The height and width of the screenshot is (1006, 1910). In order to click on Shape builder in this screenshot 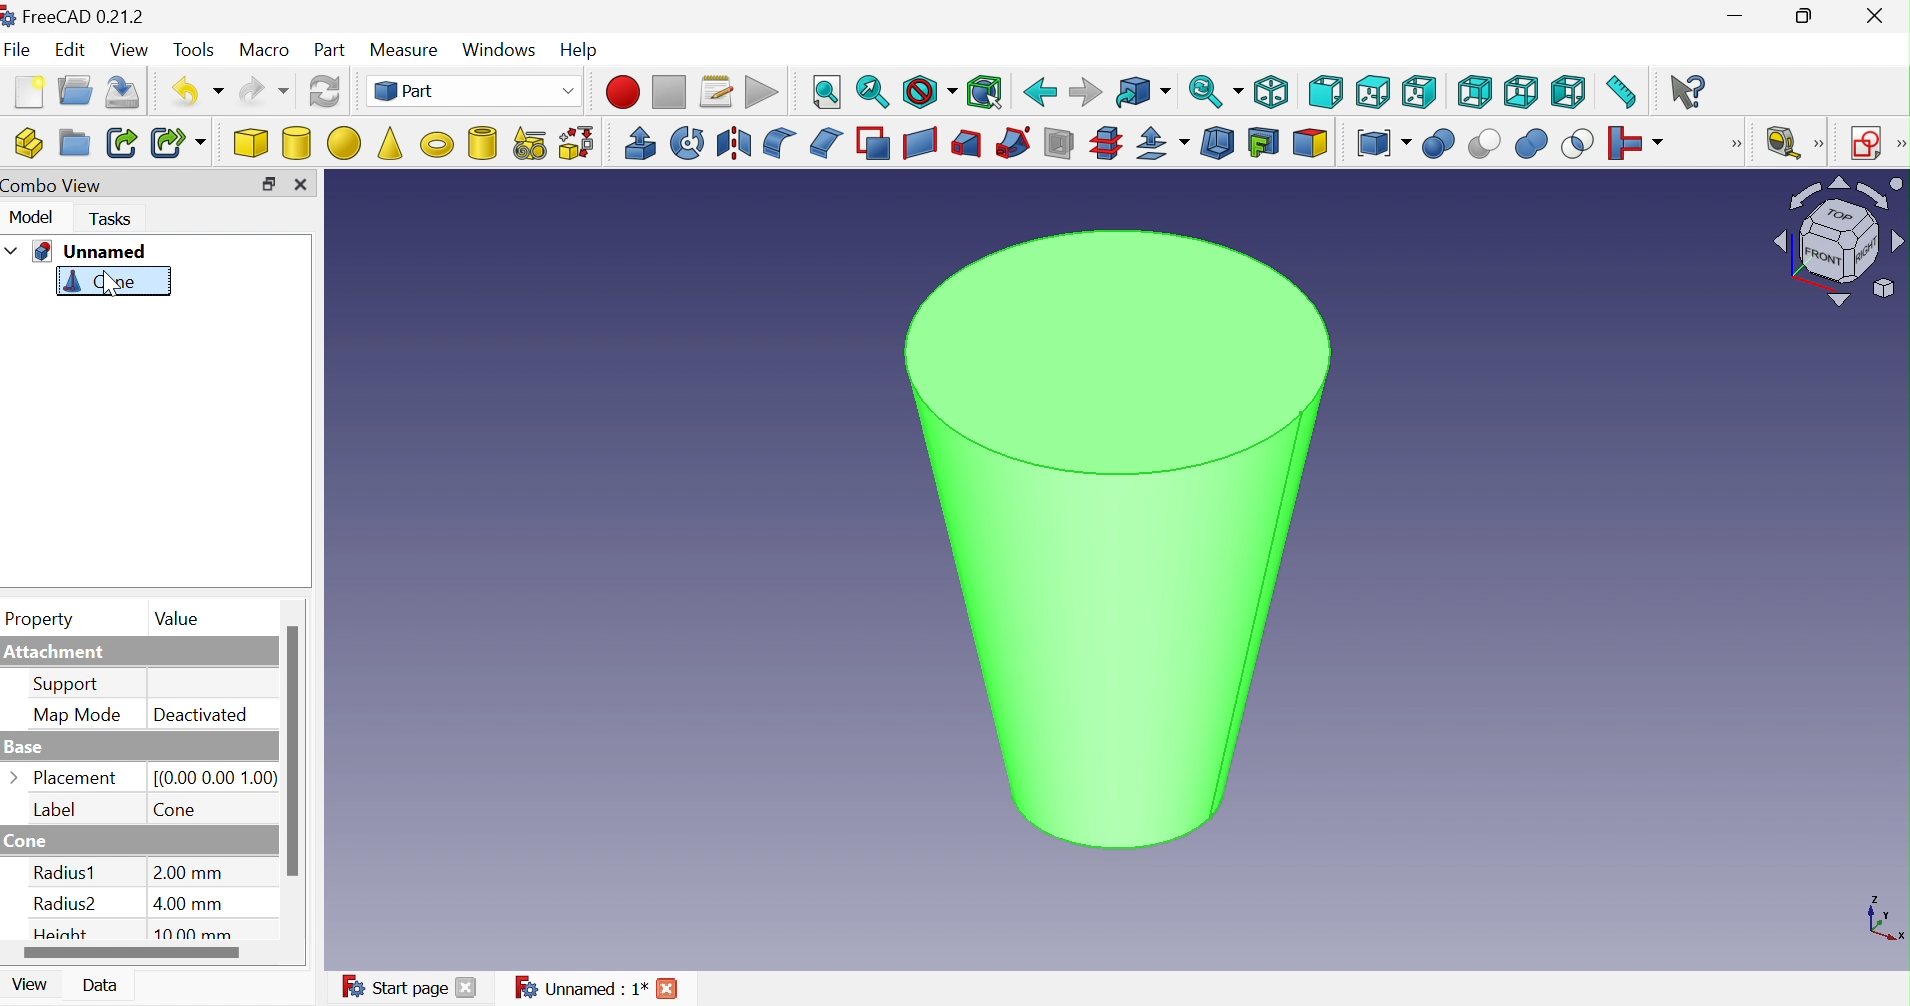, I will do `click(581, 142)`.